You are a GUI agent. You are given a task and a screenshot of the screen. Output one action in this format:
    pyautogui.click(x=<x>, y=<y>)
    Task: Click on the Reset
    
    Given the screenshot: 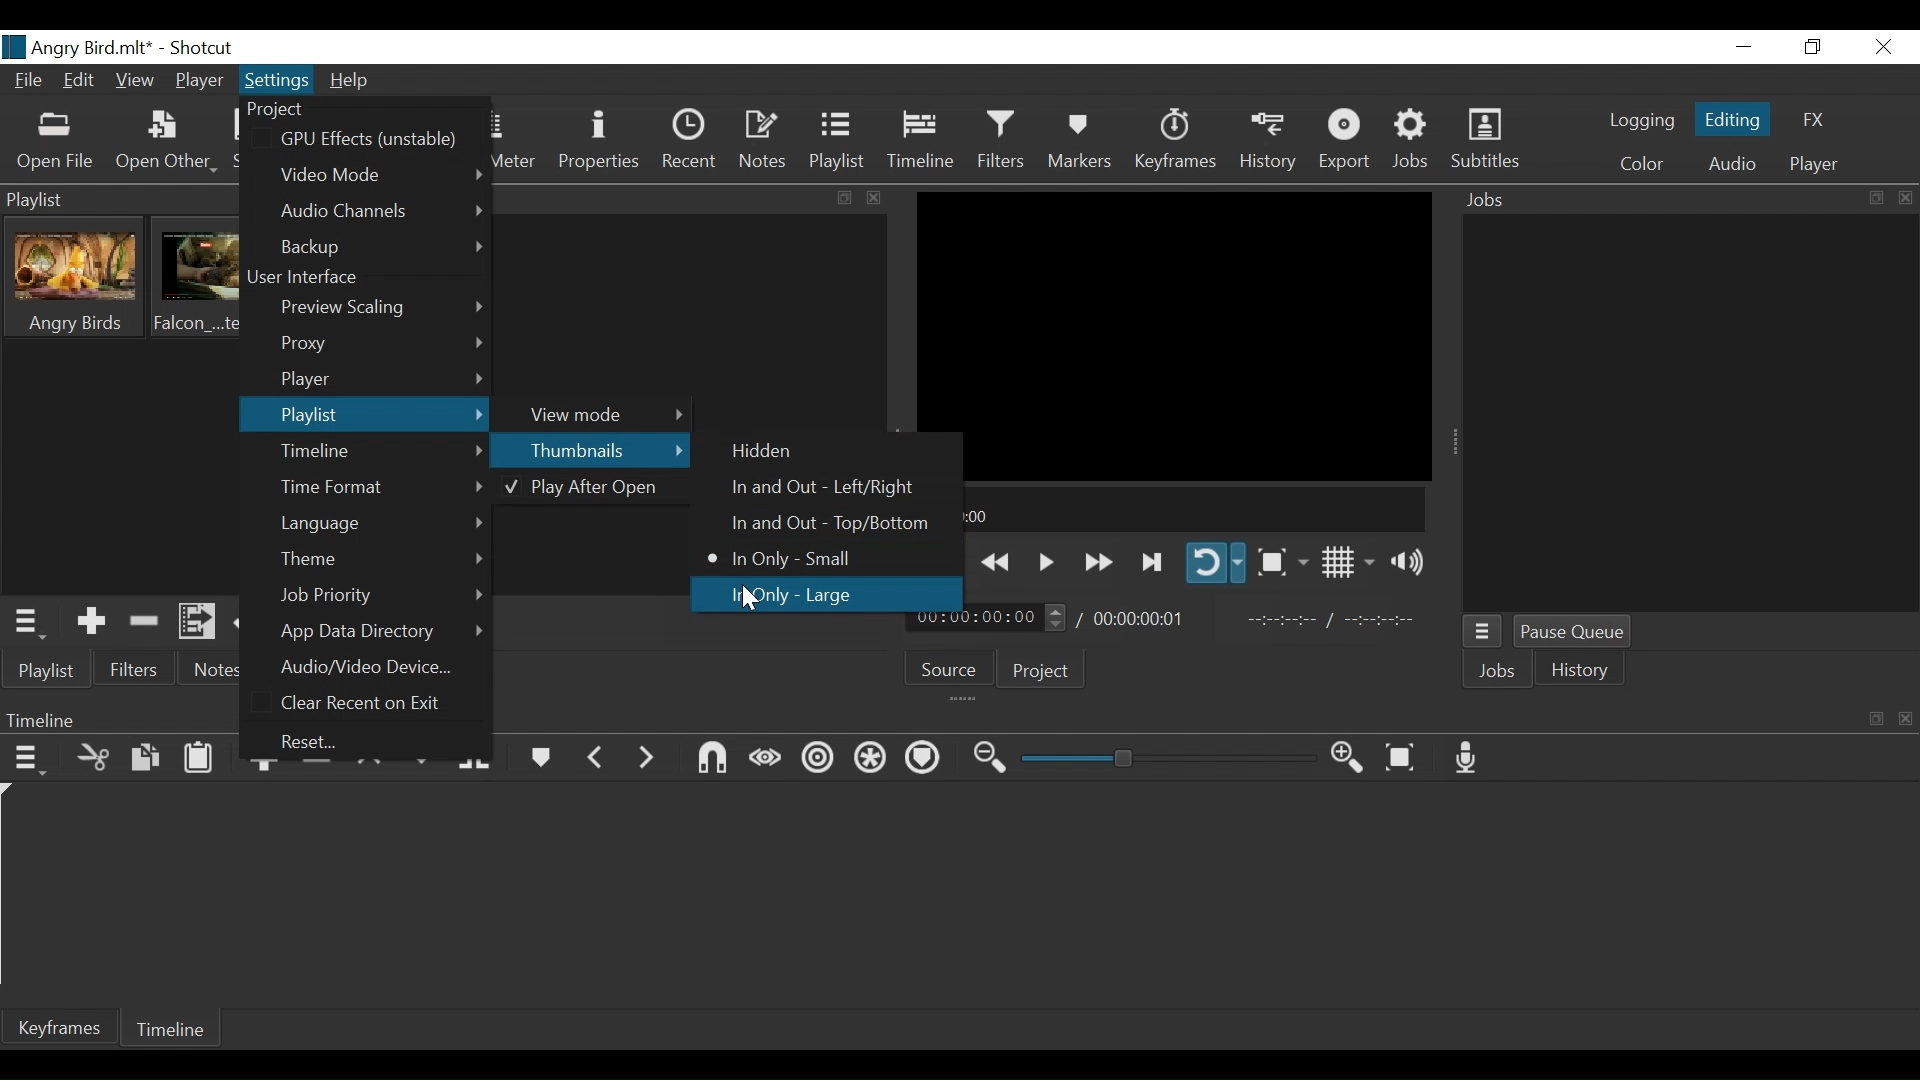 What is the action you would take?
    pyautogui.click(x=326, y=741)
    